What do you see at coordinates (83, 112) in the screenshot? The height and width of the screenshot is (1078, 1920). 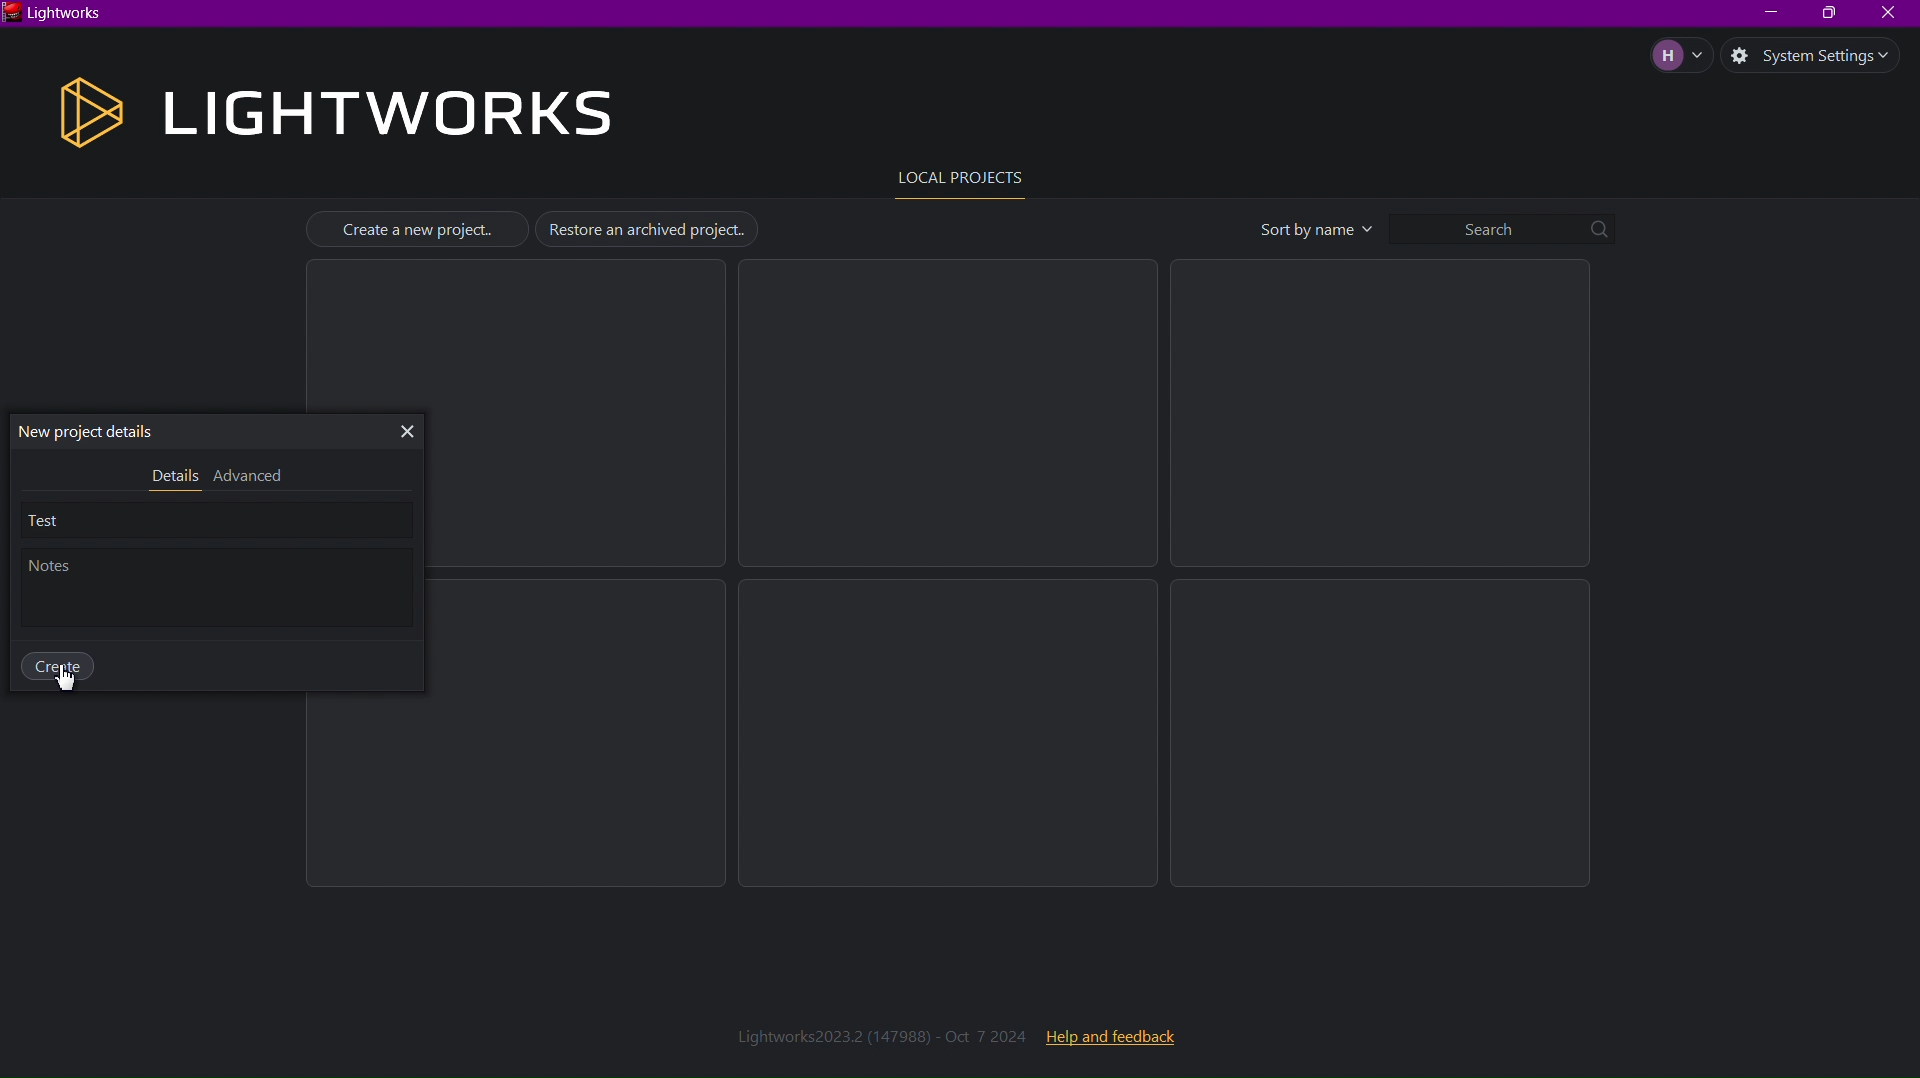 I see `Logo` at bounding box center [83, 112].